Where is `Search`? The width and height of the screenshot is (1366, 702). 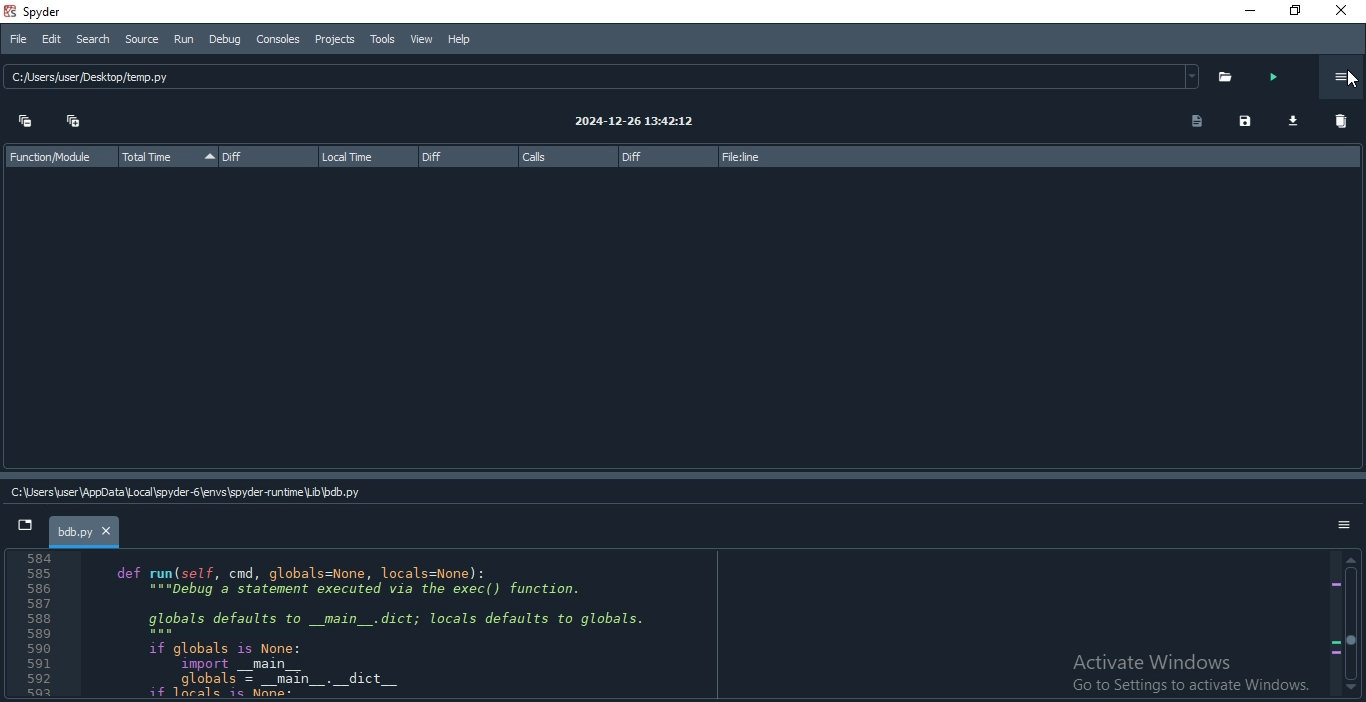
Search is located at coordinates (96, 40).